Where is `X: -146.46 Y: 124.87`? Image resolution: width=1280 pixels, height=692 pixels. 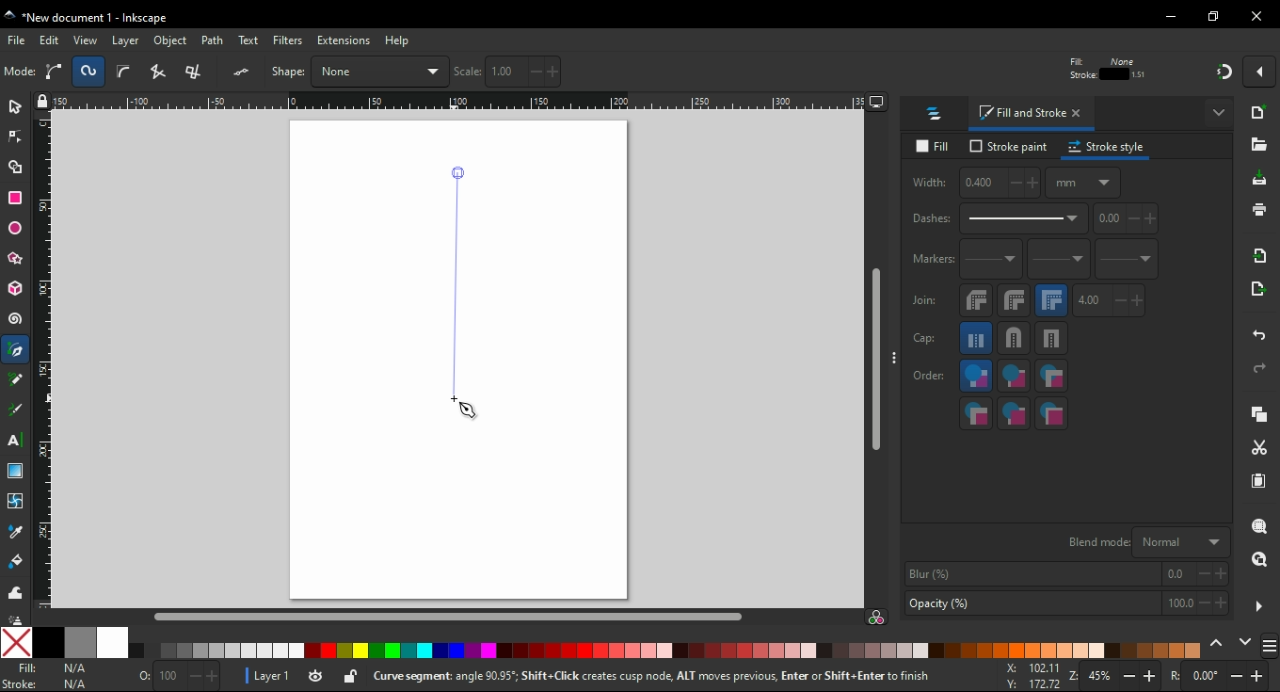 X: -146.46 Y: 124.87 is located at coordinates (1026, 677).